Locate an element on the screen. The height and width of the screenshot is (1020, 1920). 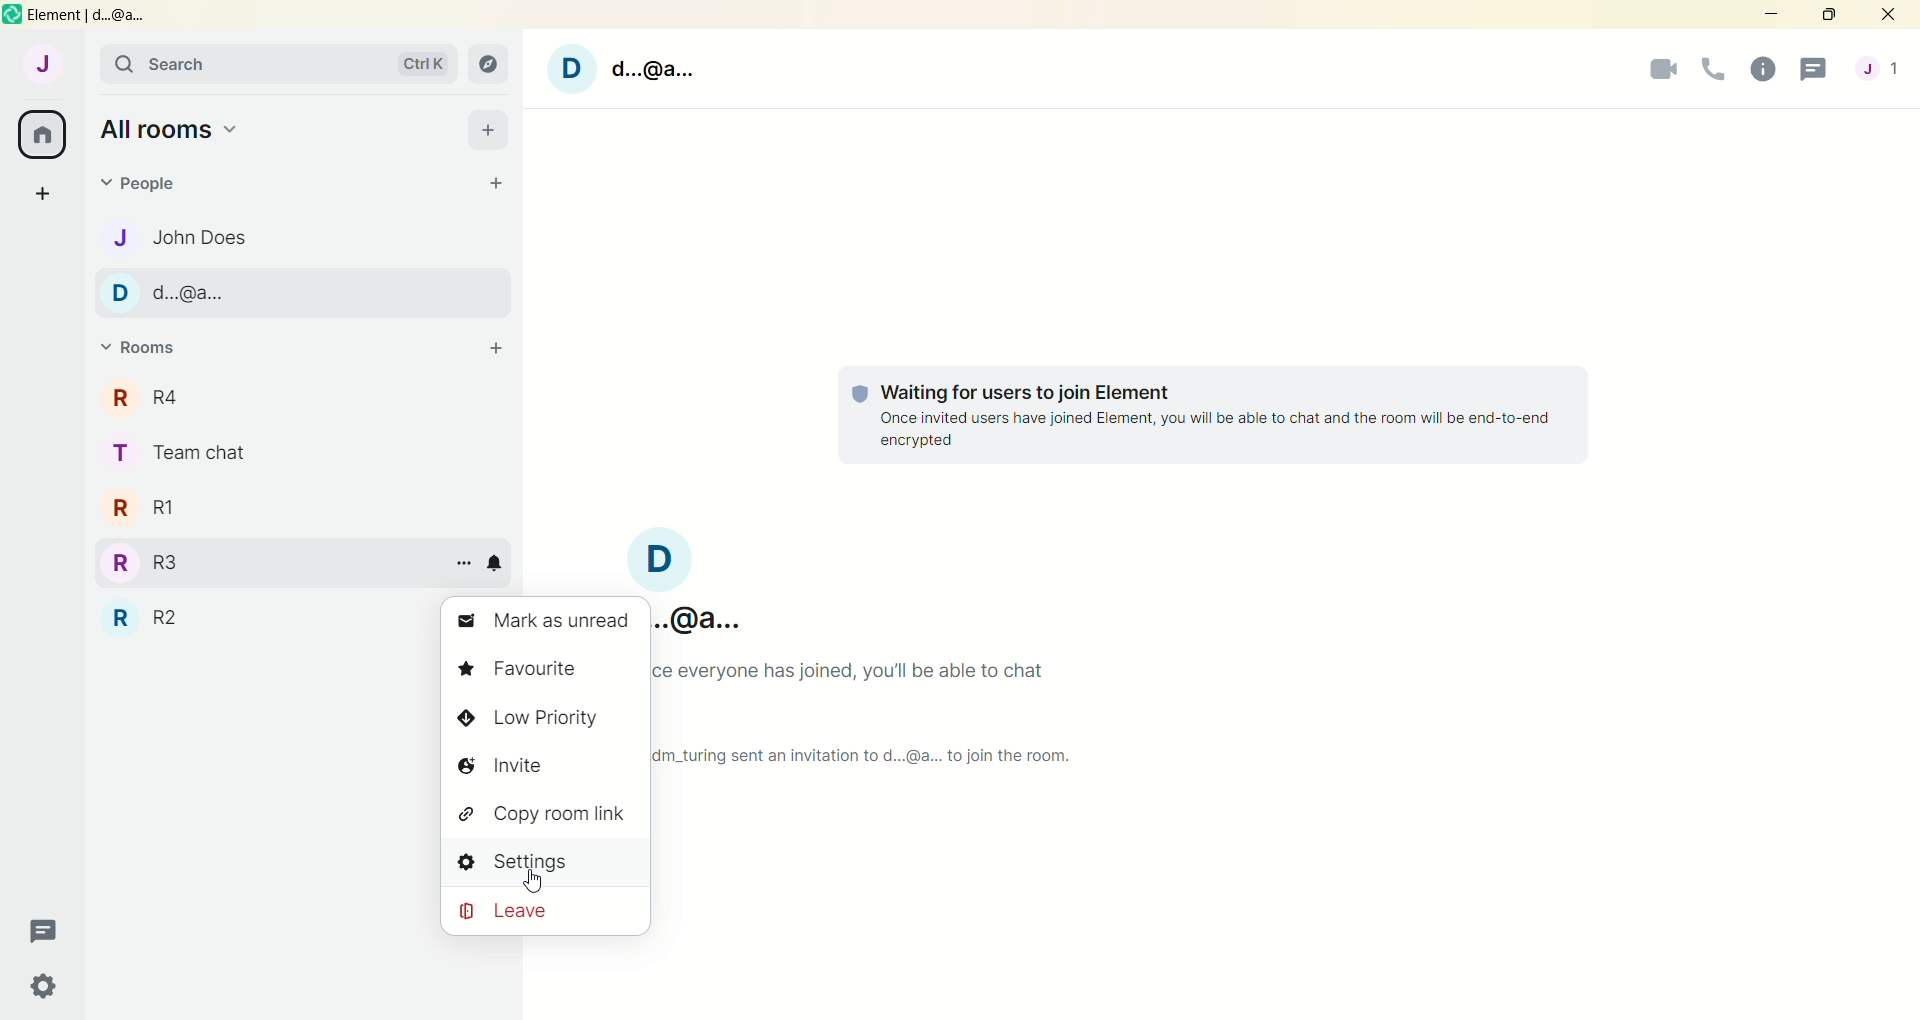
low priority is located at coordinates (545, 717).